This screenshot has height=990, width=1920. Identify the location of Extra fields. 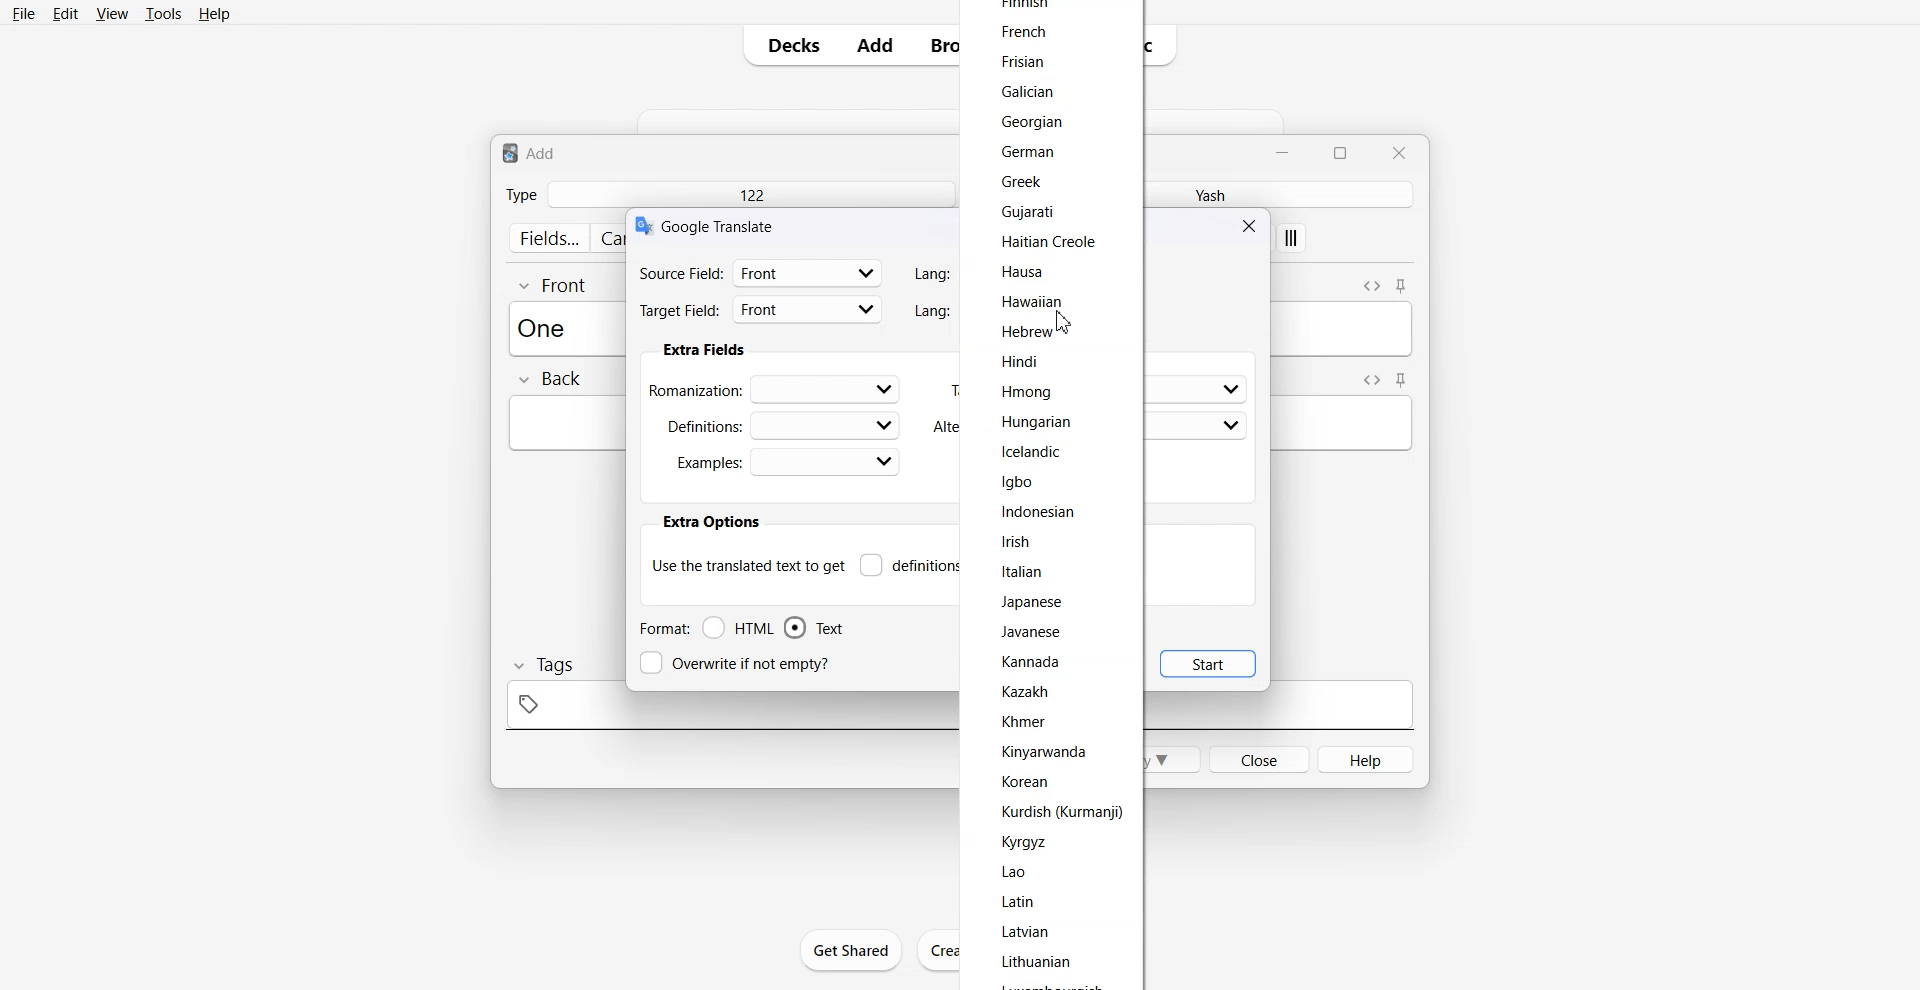
(704, 350).